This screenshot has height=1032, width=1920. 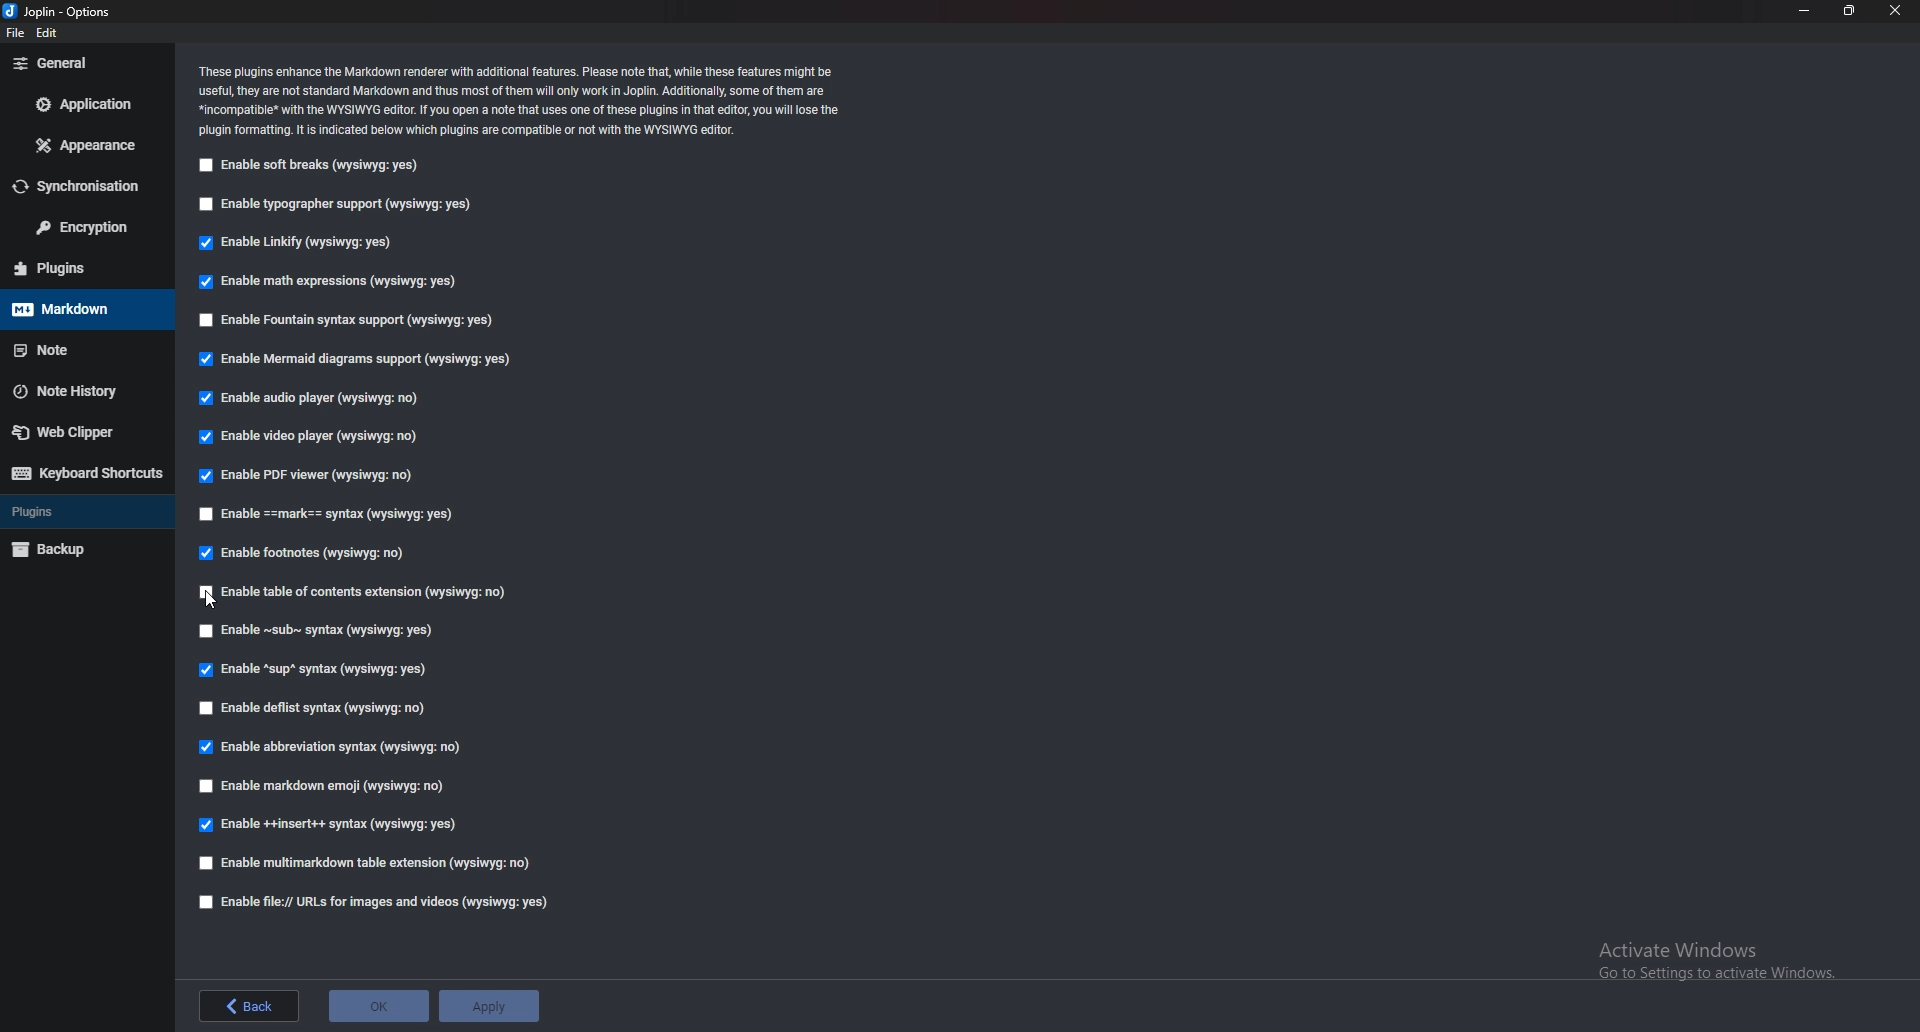 What do you see at coordinates (85, 431) in the screenshot?
I see `Webclipper` at bounding box center [85, 431].